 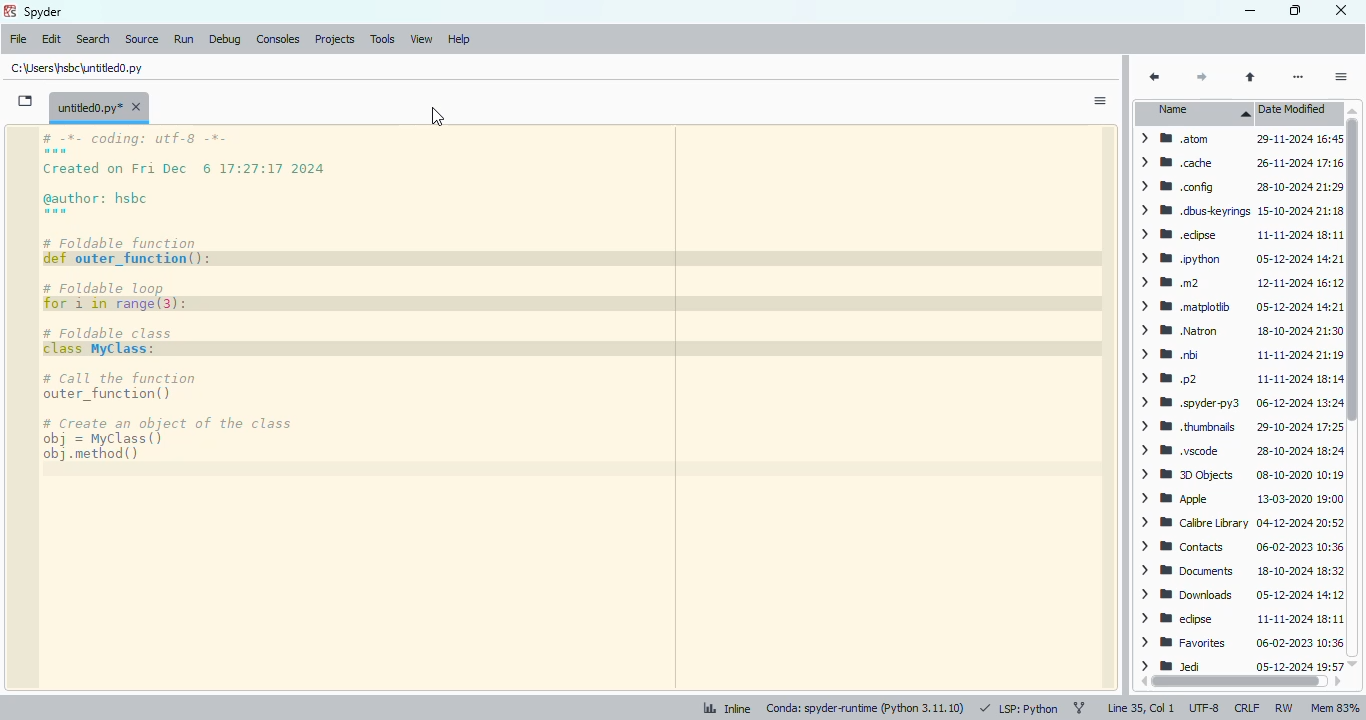 I want to click on options, so click(x=1100, y=101).